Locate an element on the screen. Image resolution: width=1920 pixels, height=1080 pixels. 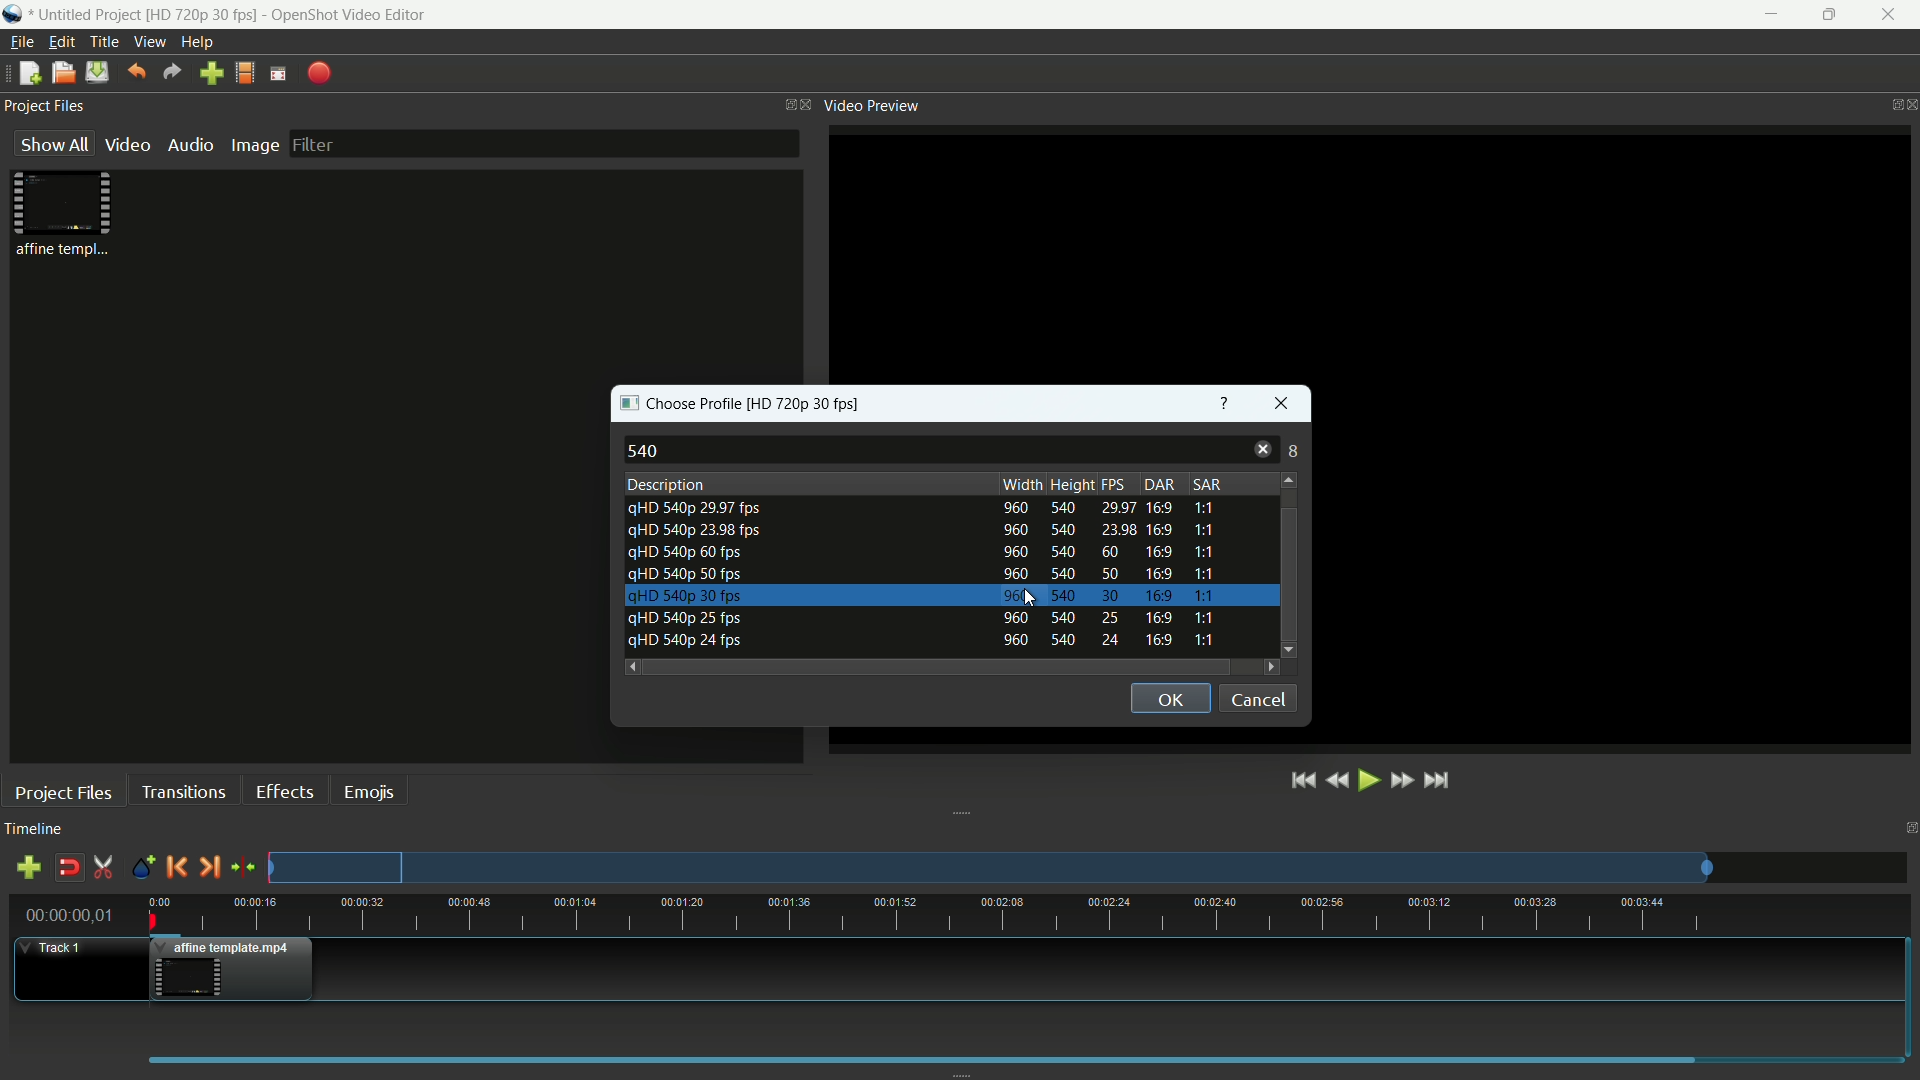
import file is located at coordinates (212, 72).